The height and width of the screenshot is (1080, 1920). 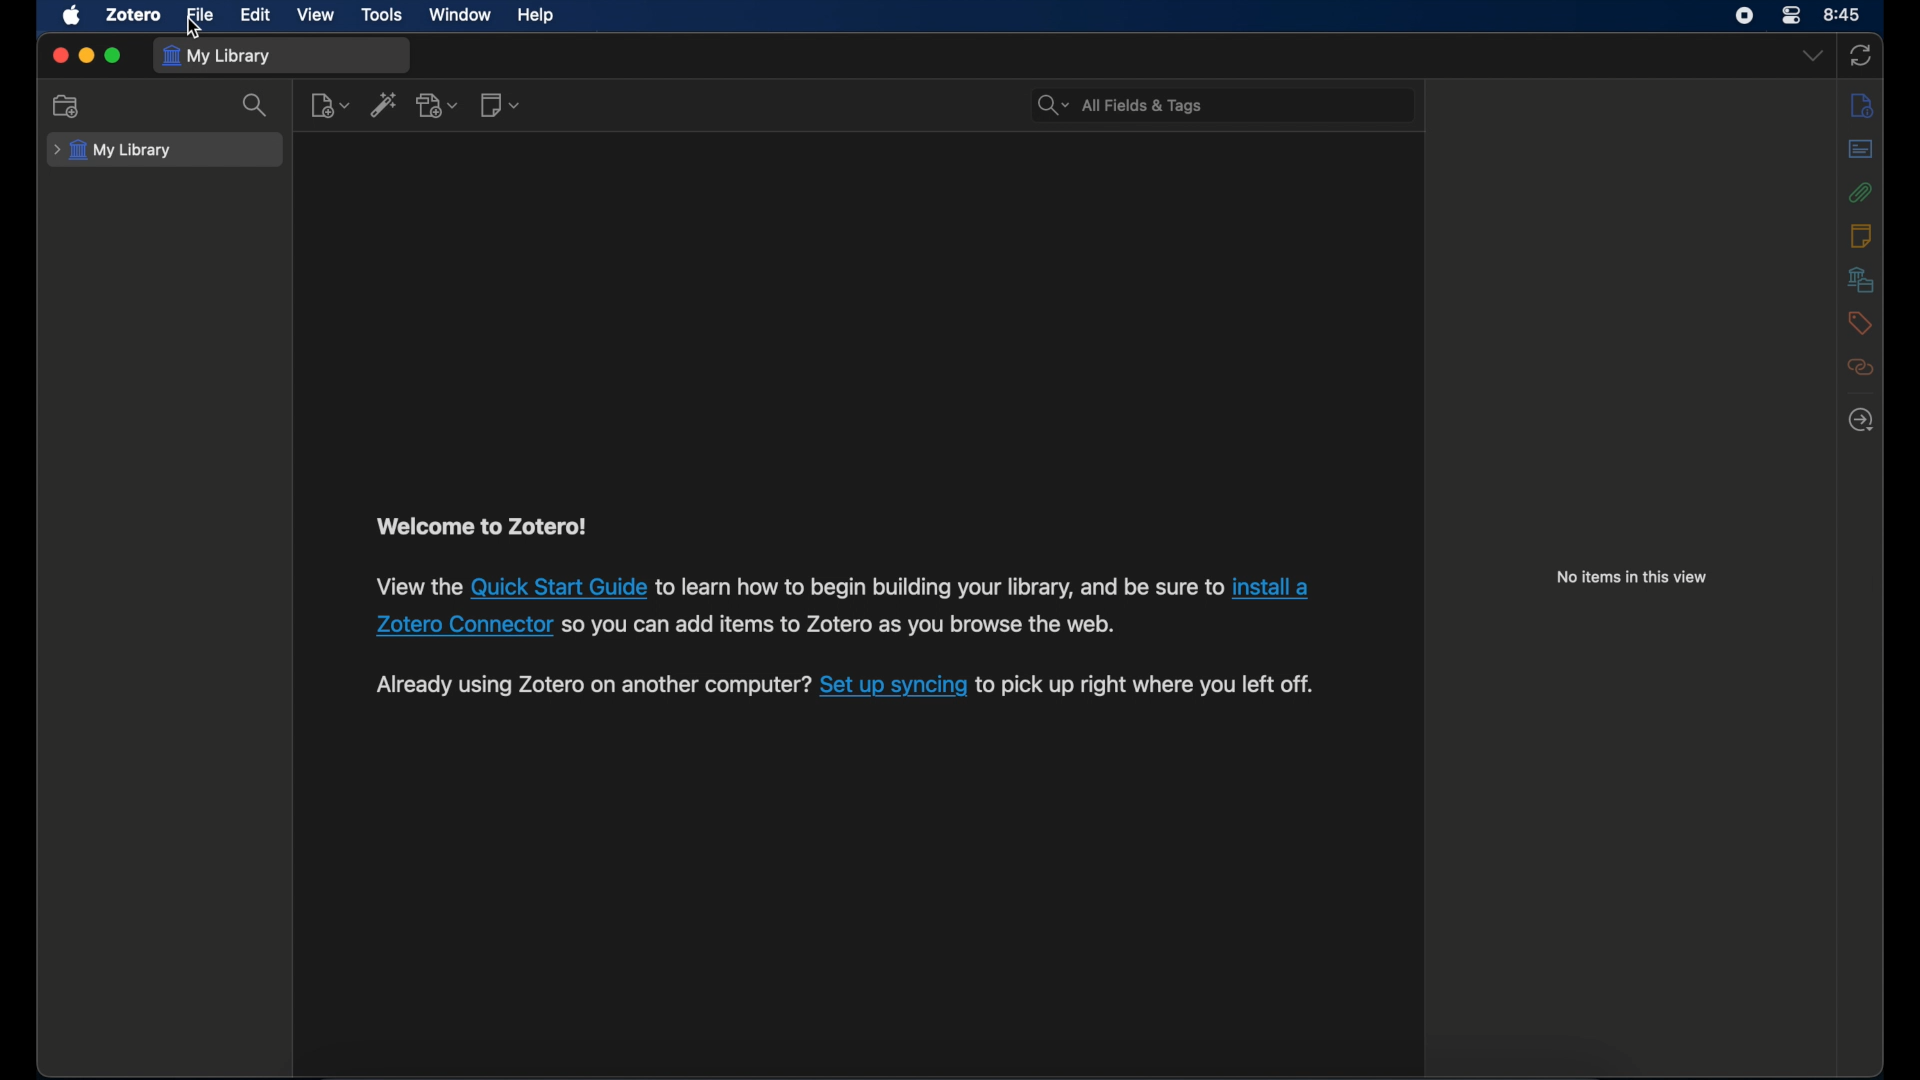 I want to click on maximize, so click(x=115, y=57).